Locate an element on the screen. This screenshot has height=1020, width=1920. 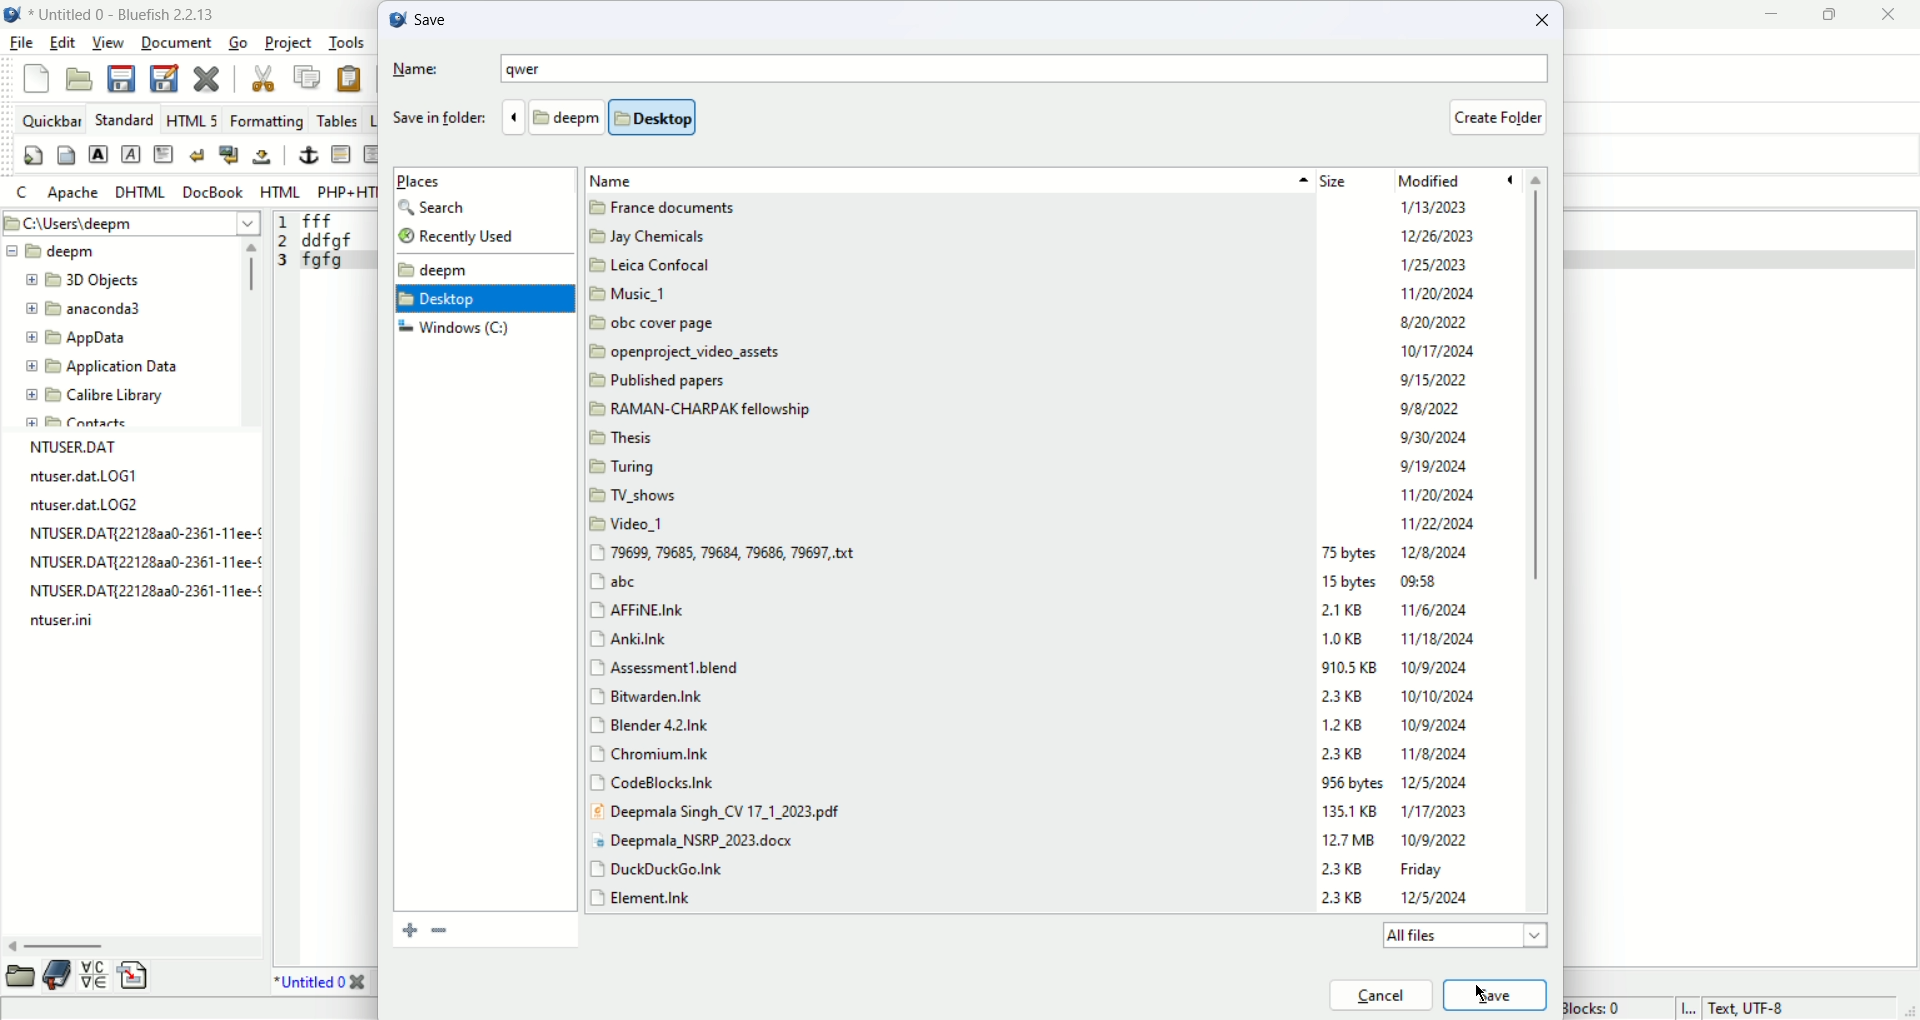
text, UTF-8 is located at coordinates (1727, 1008).